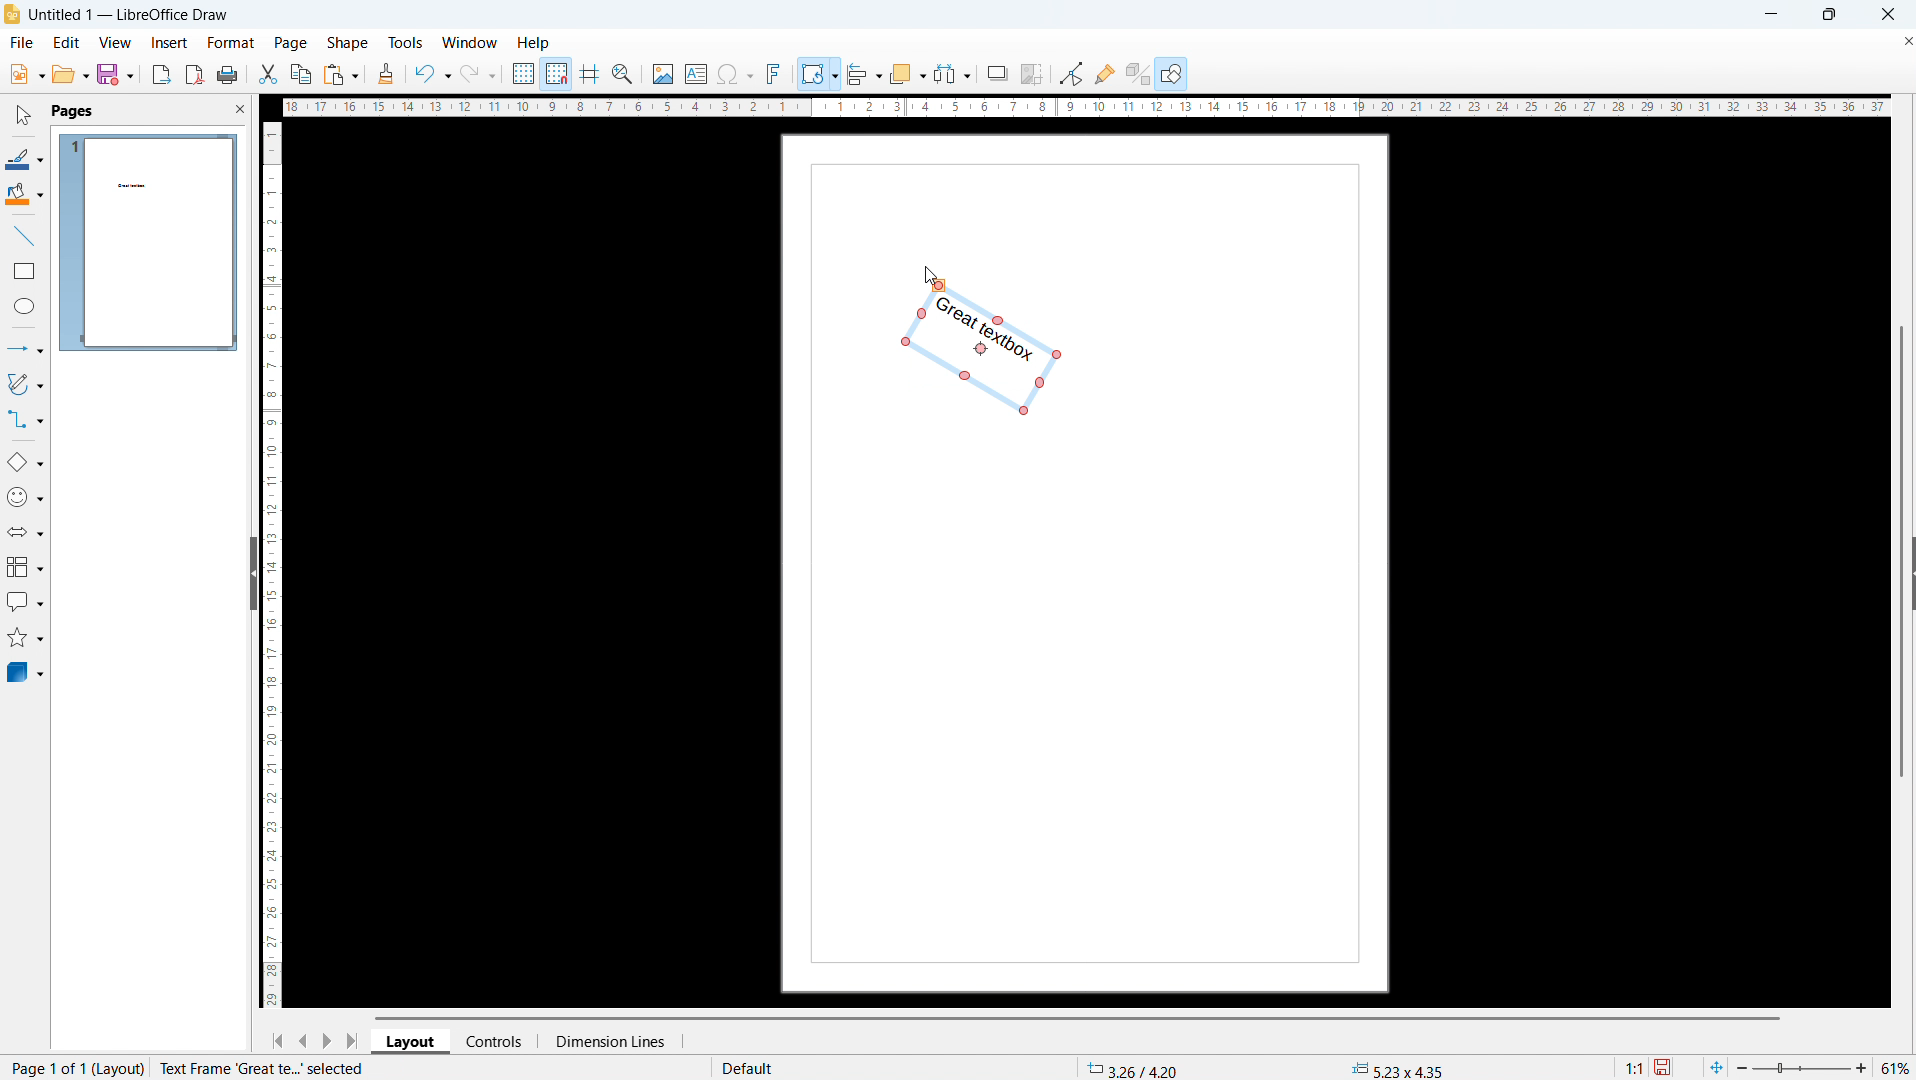 The height and width of the screenshot is (1080, 1916). Describe the element at coordinates (303, 1041) in the screenshot. I see `previous page` at that location.